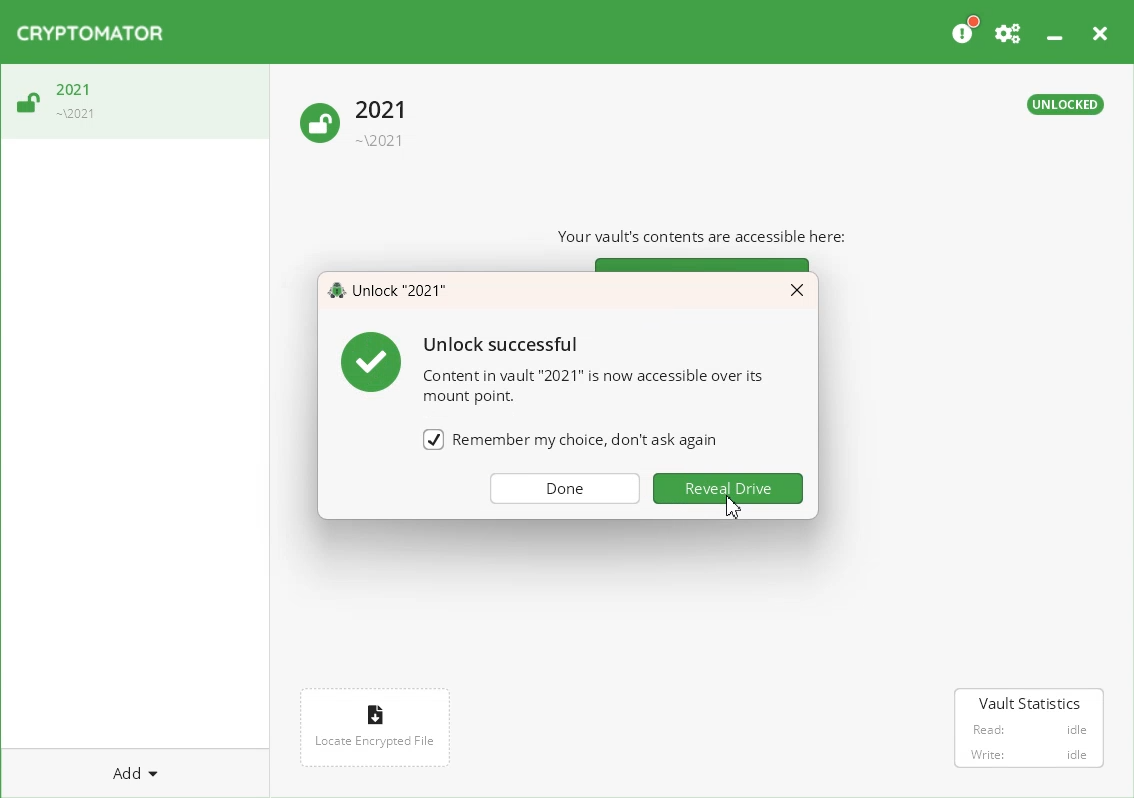  I want to click on Enable toggle, so click(434, 438).